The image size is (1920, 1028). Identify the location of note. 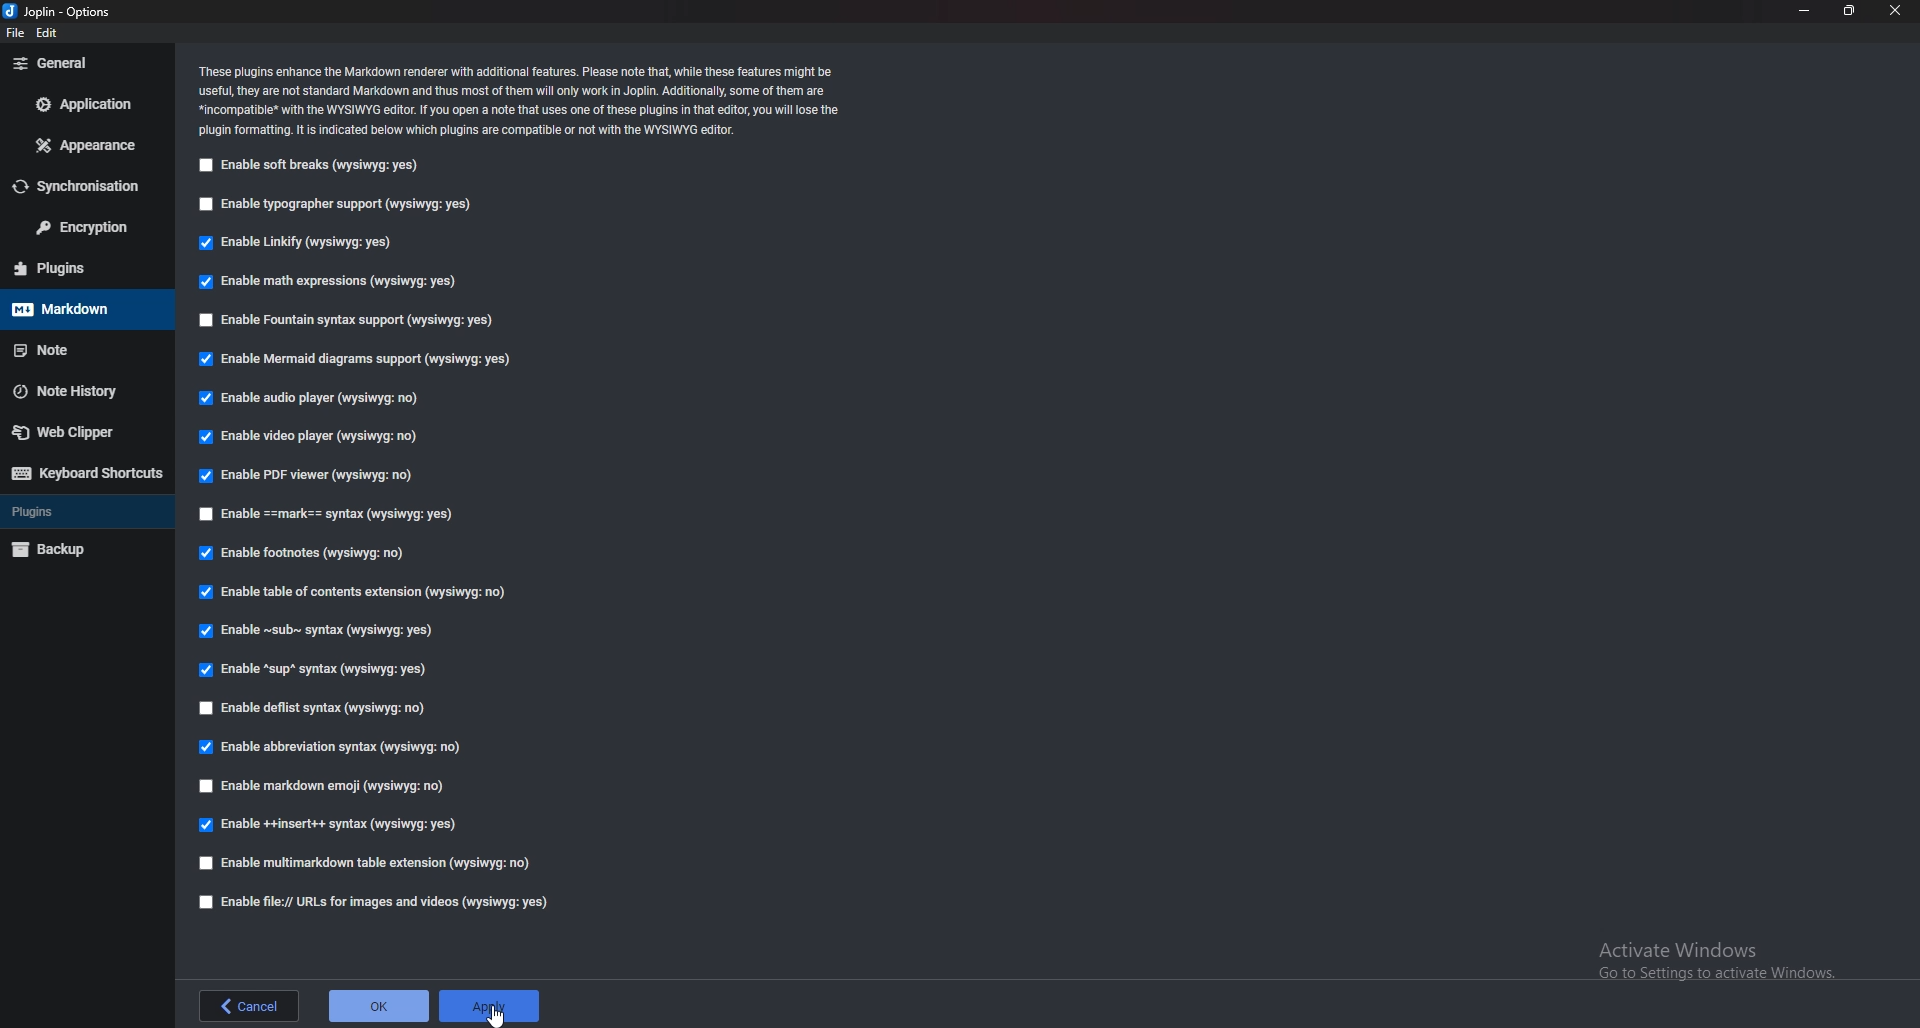
(77, 350).